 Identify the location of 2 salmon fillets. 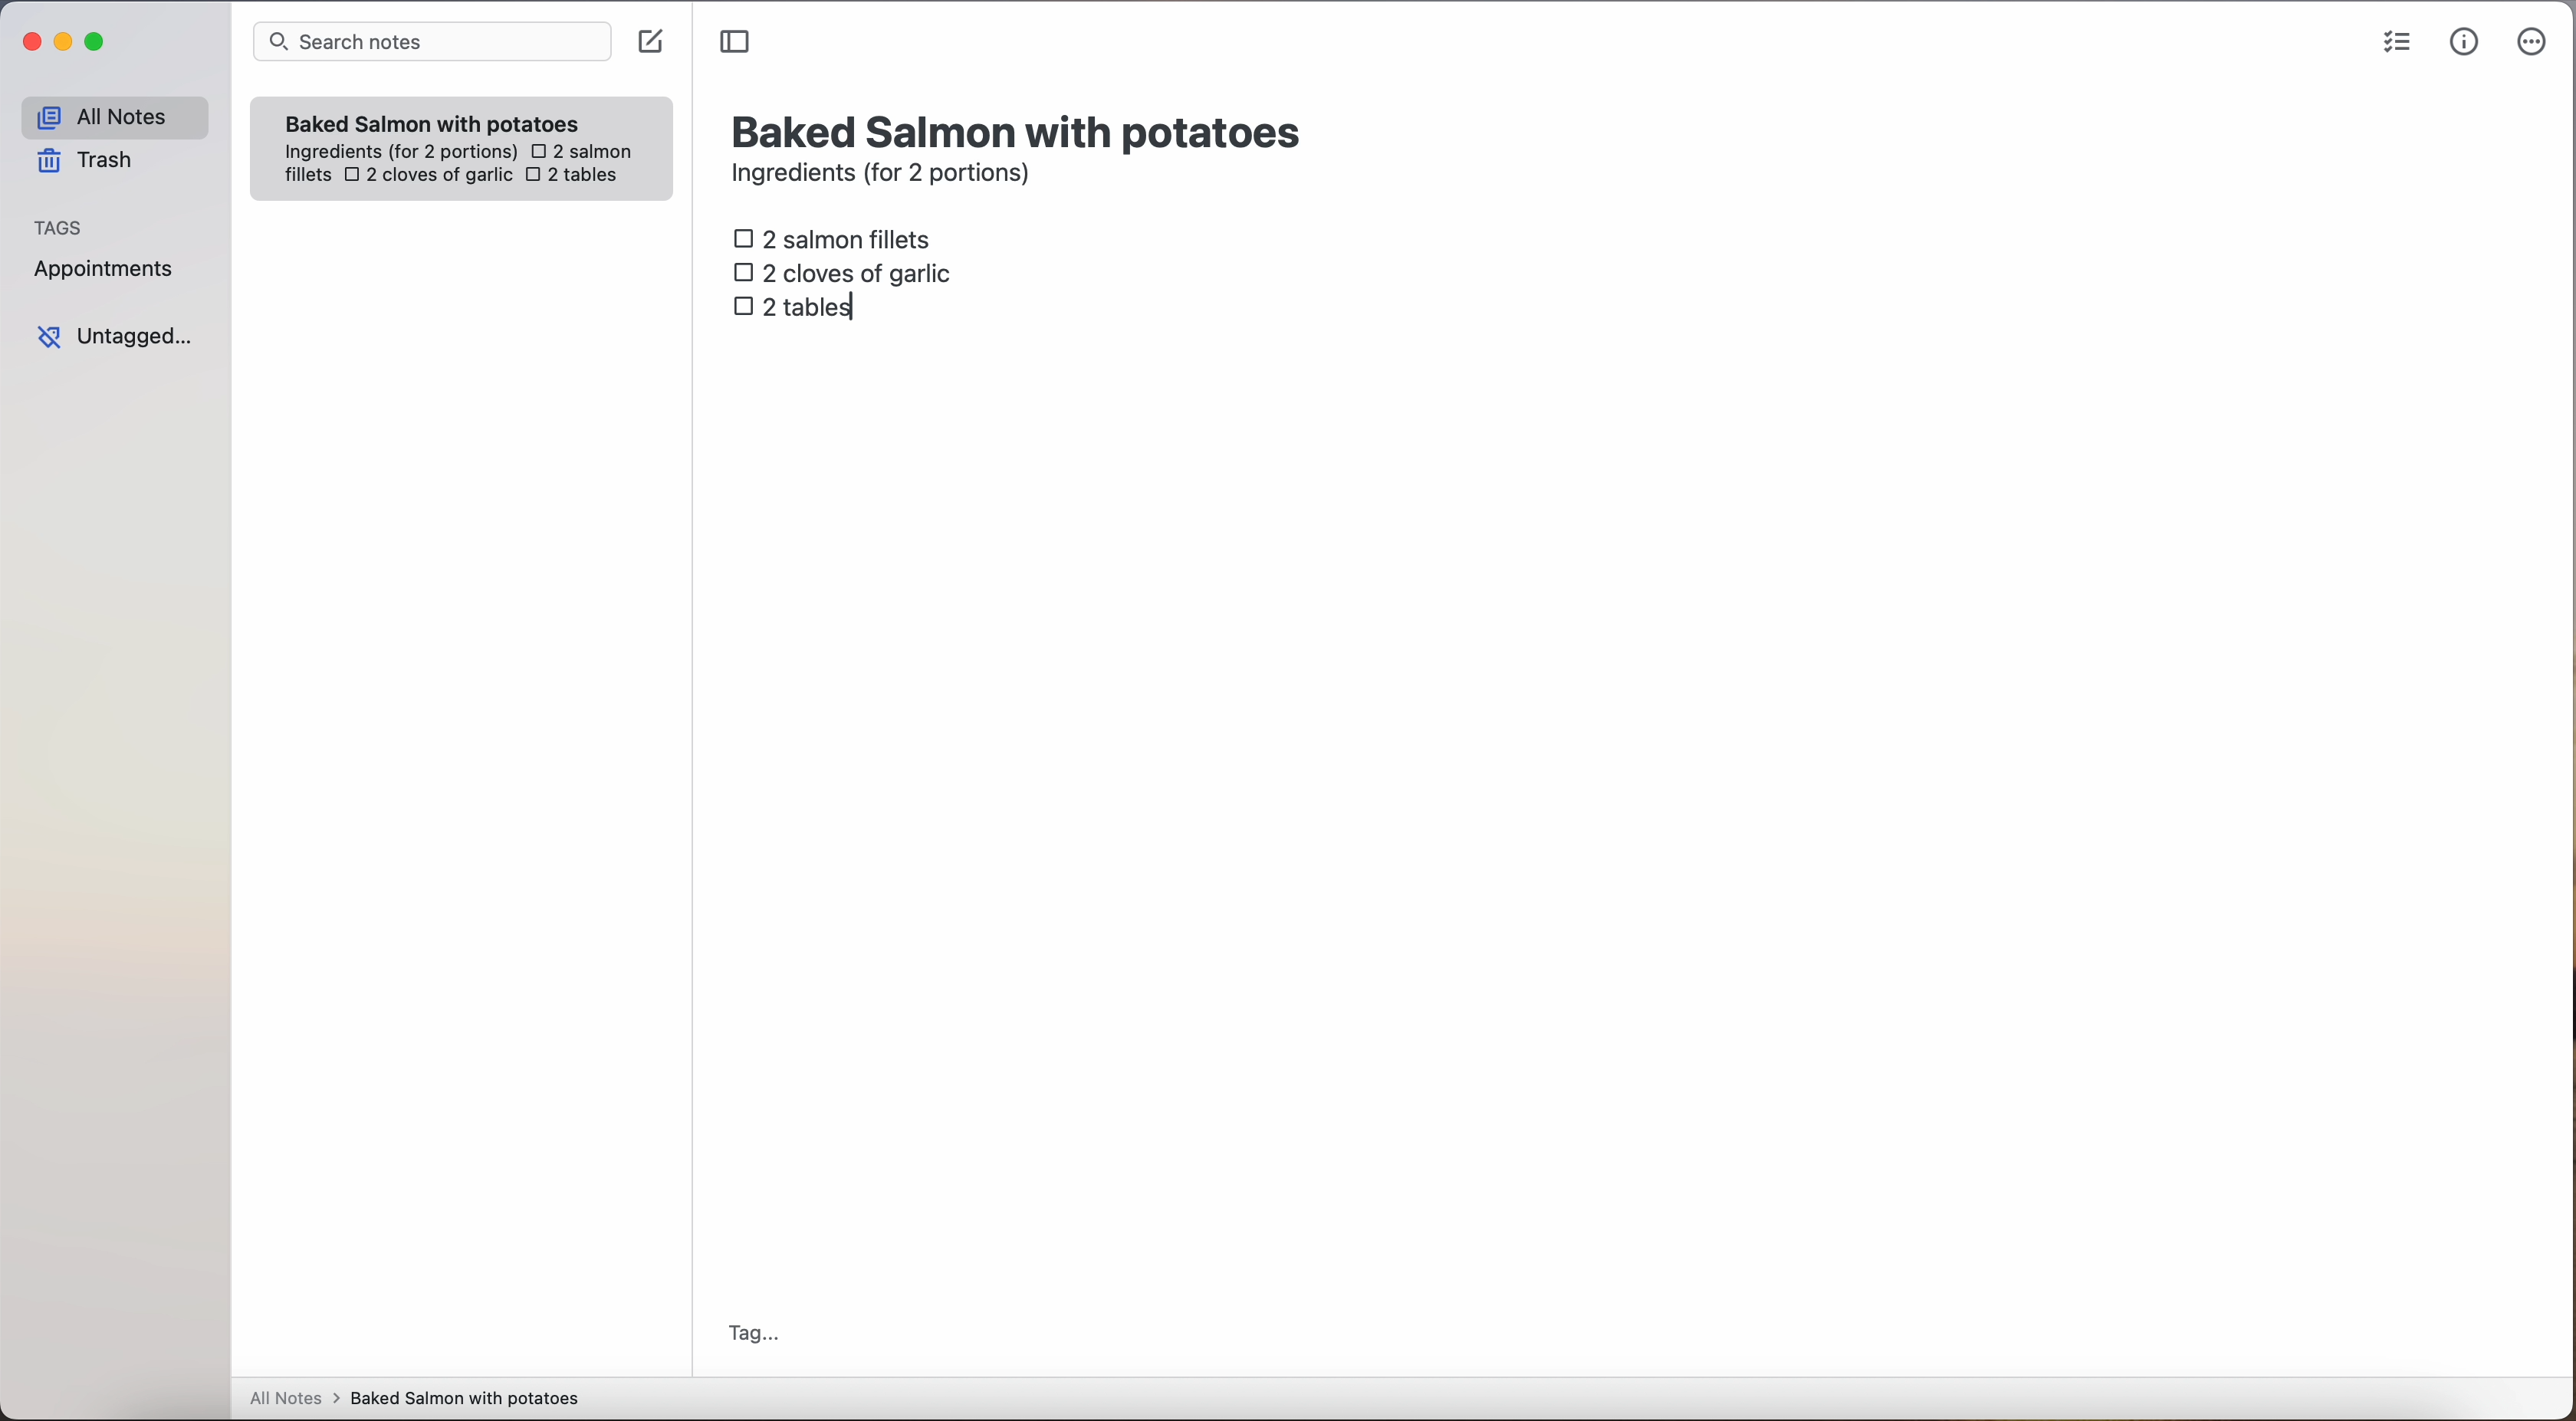
(839, 237).